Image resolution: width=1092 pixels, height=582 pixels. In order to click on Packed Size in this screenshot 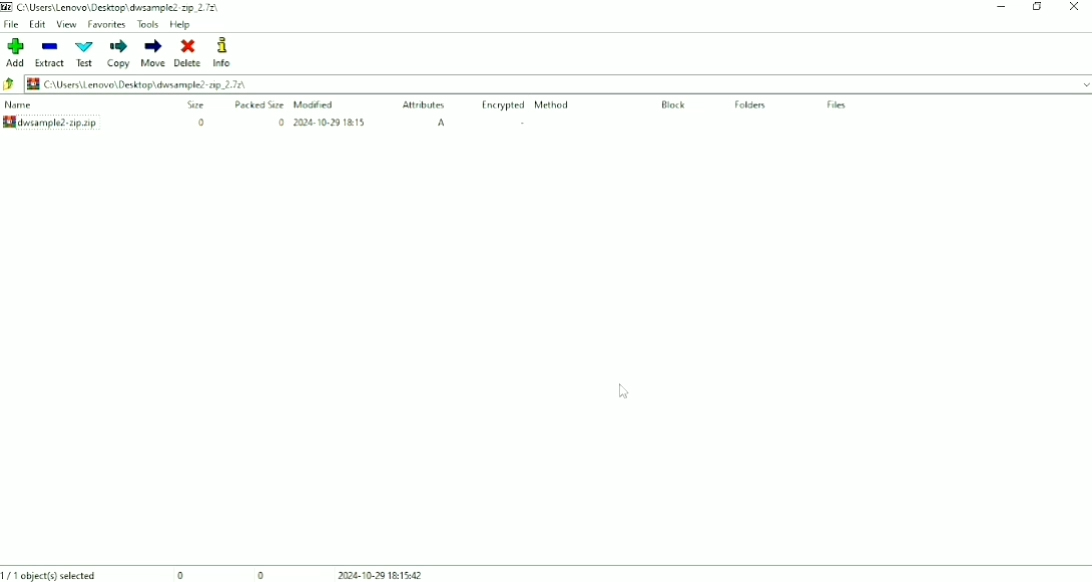, I will do `click(260, 104)`.